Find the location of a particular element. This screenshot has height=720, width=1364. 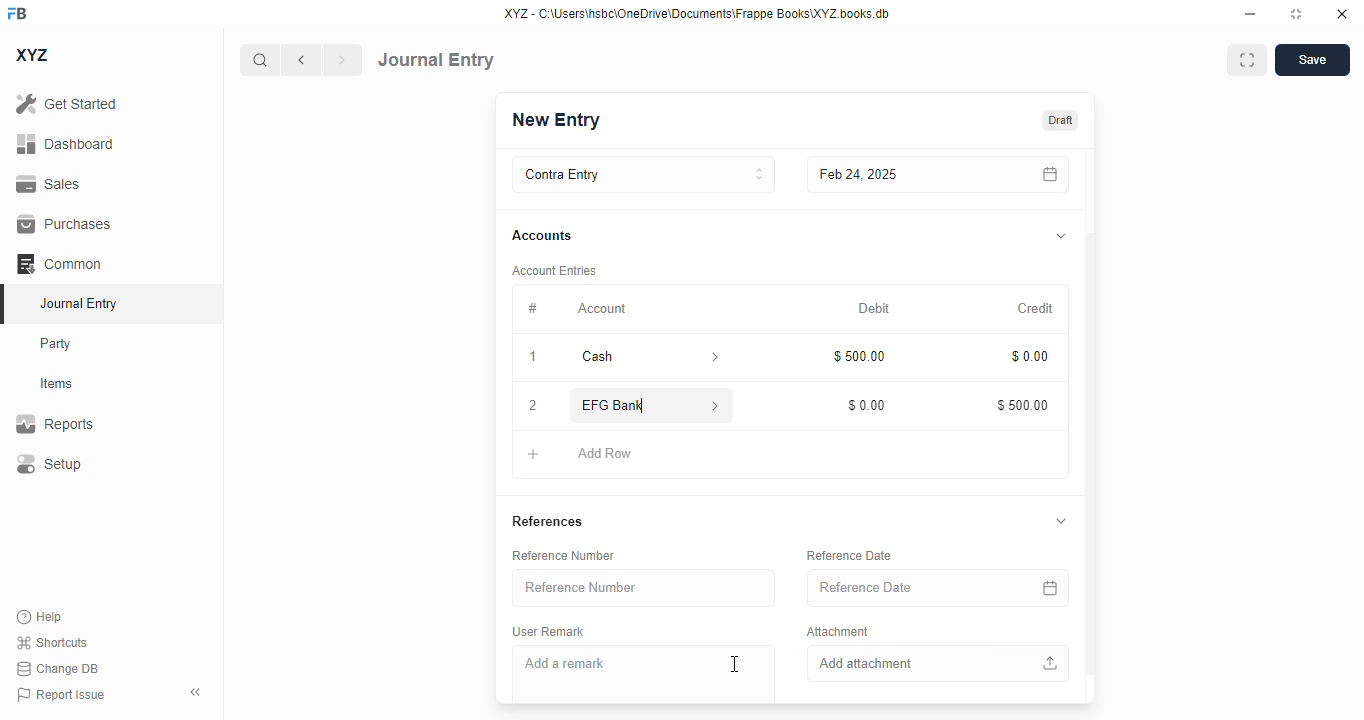

change DB is located at coordinates (57, 668).